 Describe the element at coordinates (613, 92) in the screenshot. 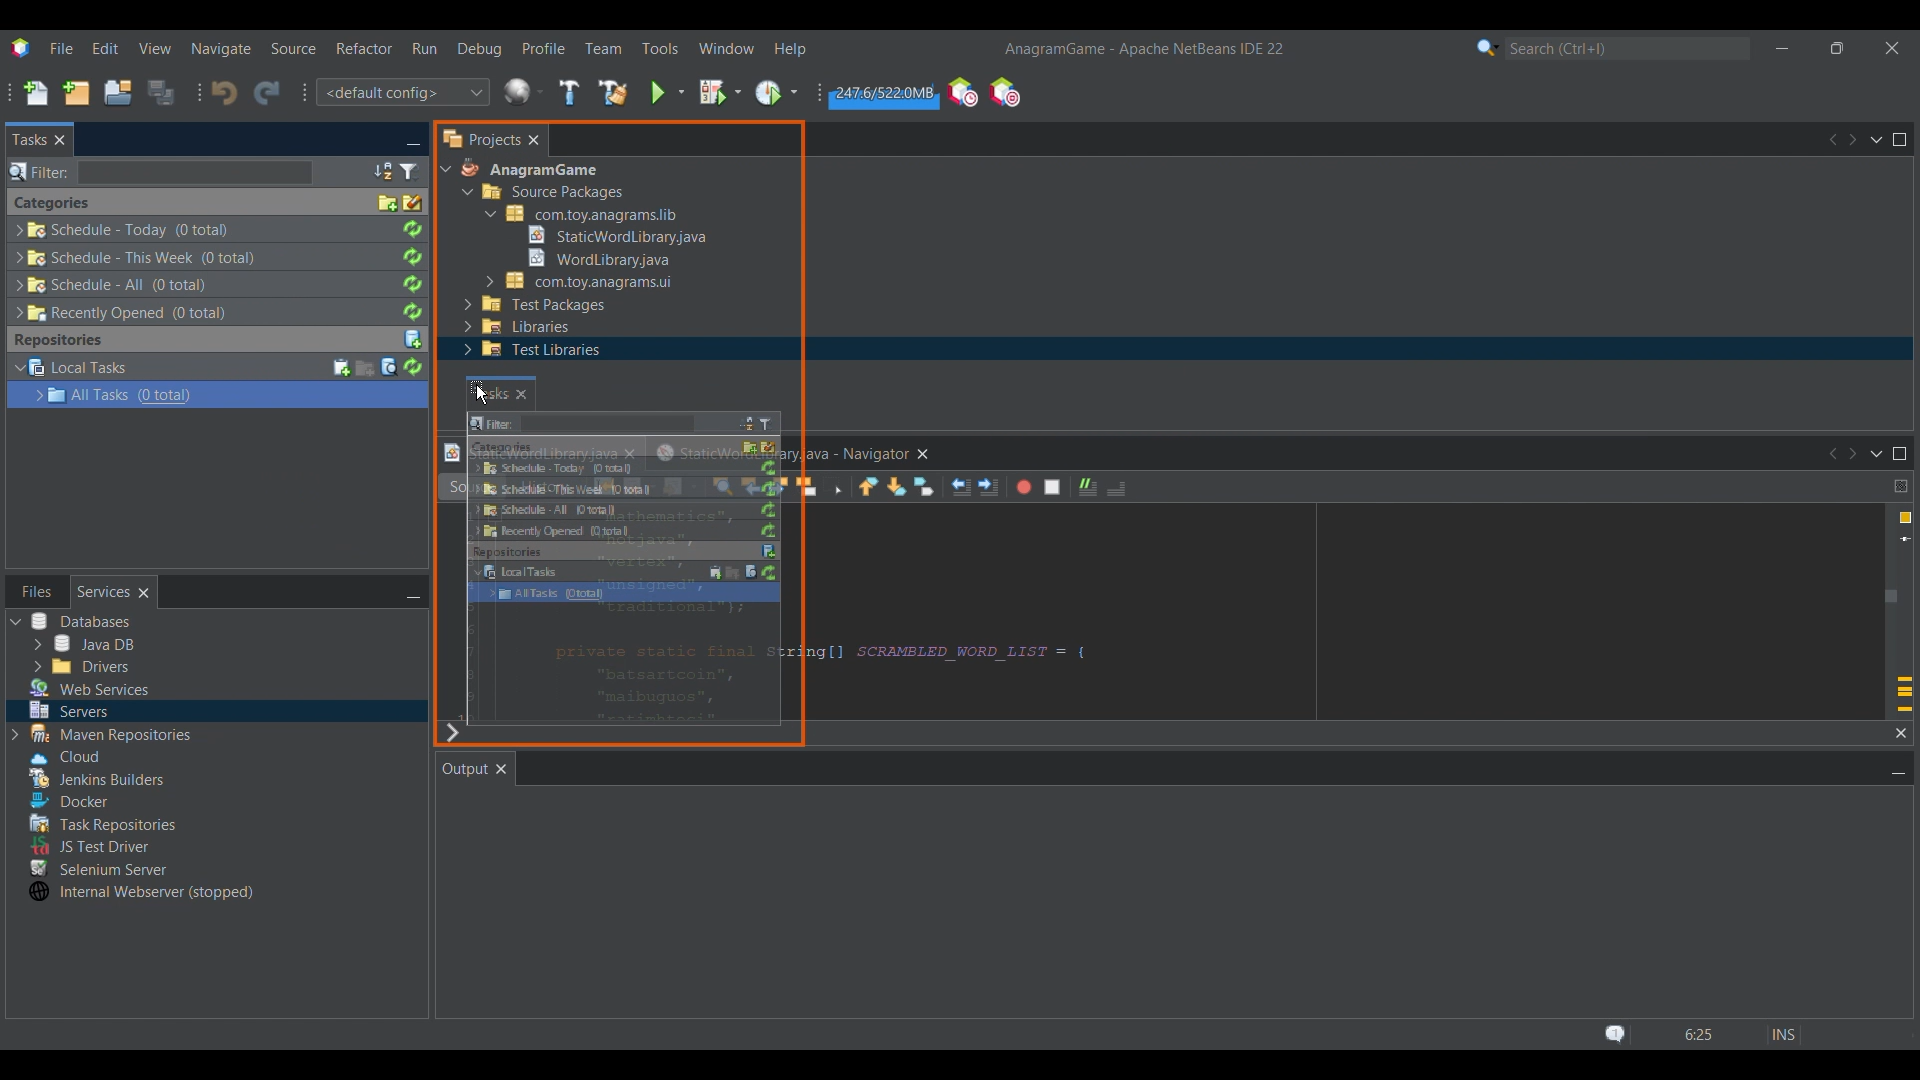

I see `Clean and build main project` at that location.